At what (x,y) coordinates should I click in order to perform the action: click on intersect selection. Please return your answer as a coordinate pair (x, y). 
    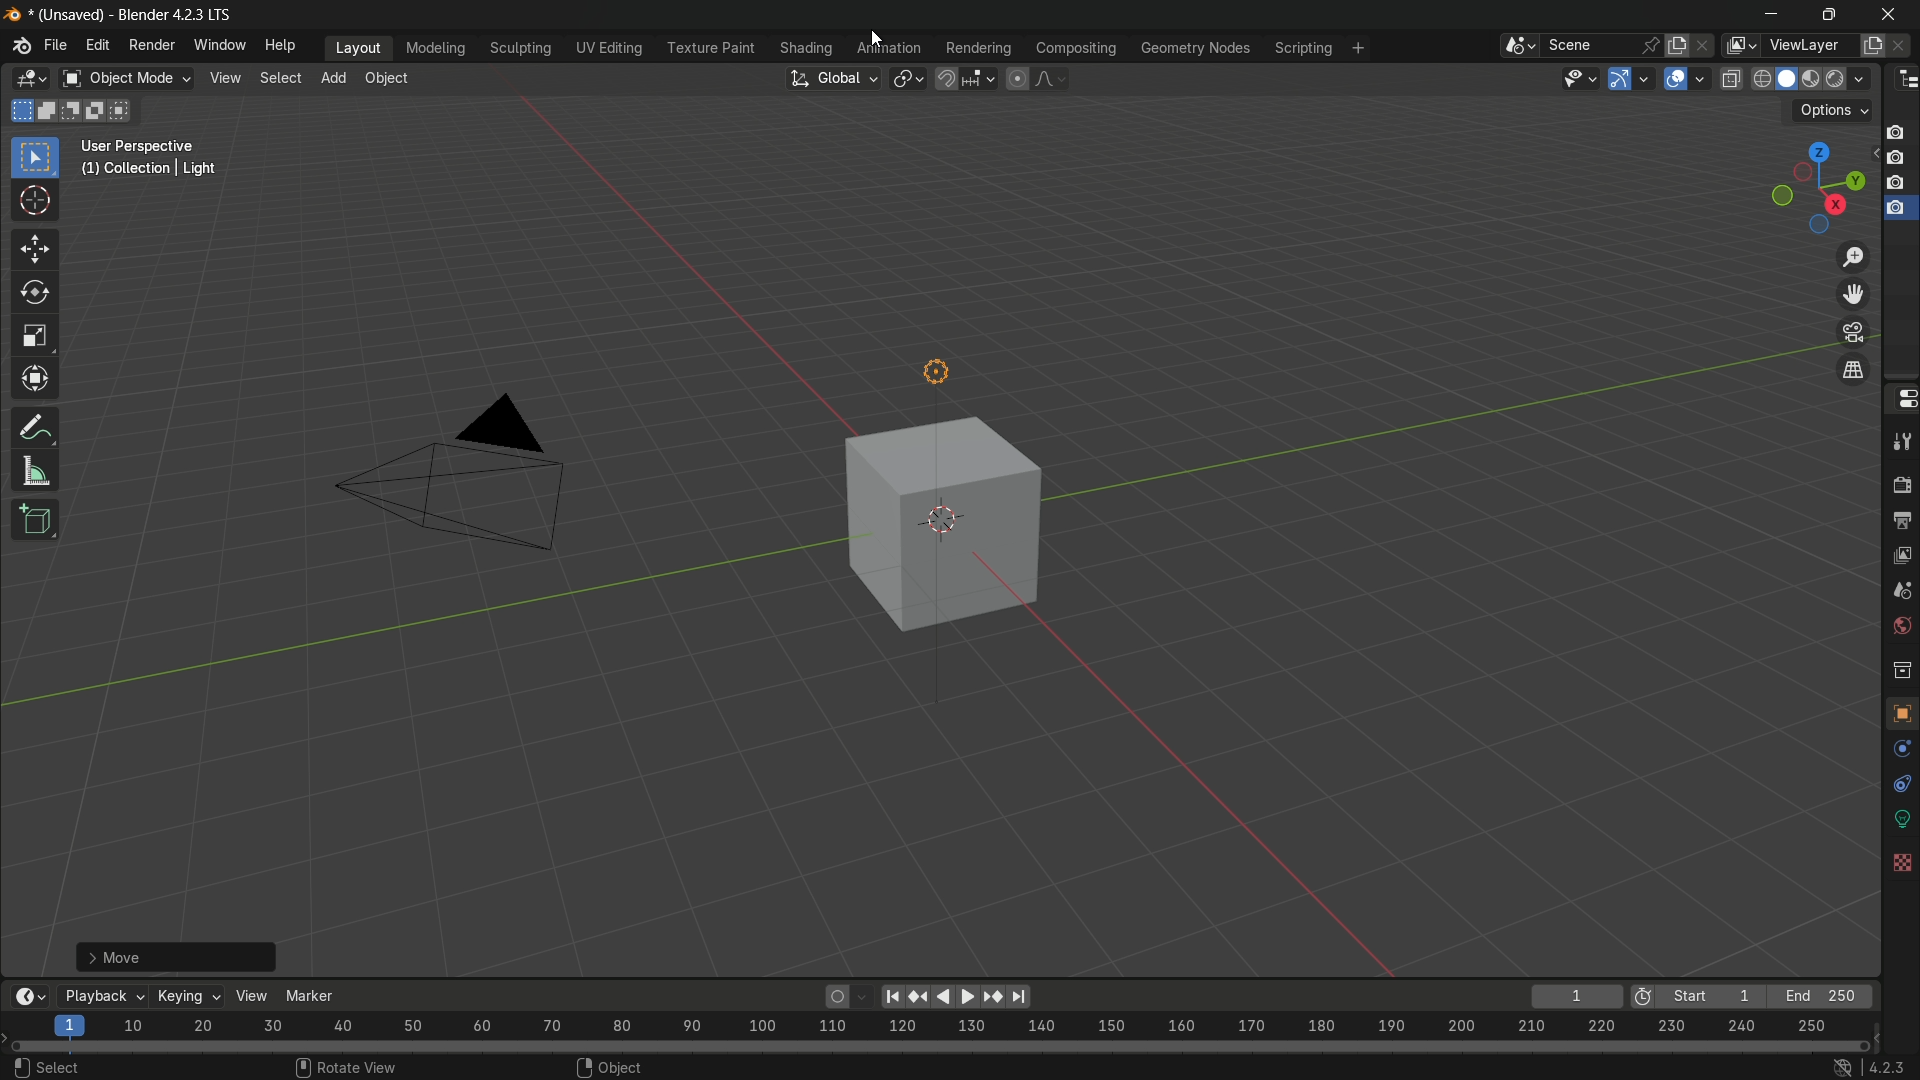
    Looking at the image, I should click on (127, 109).